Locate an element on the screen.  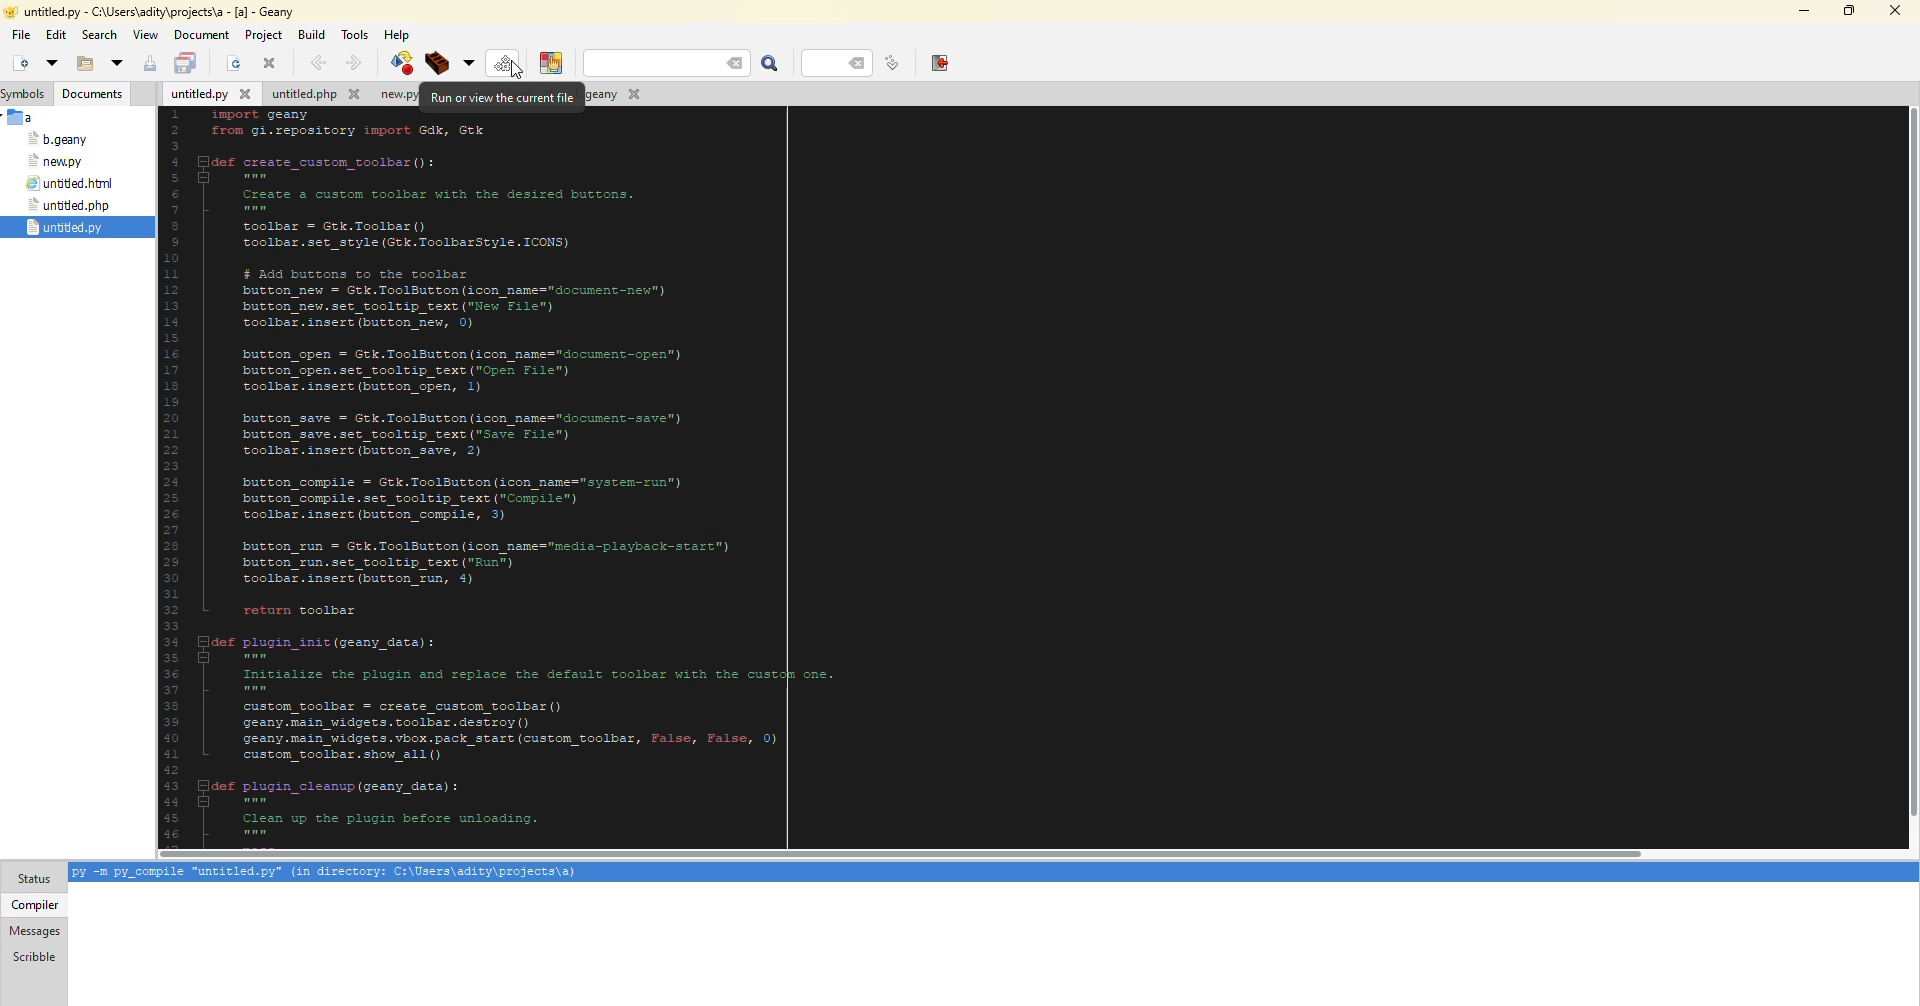
back is located at coordinates (316, 62).